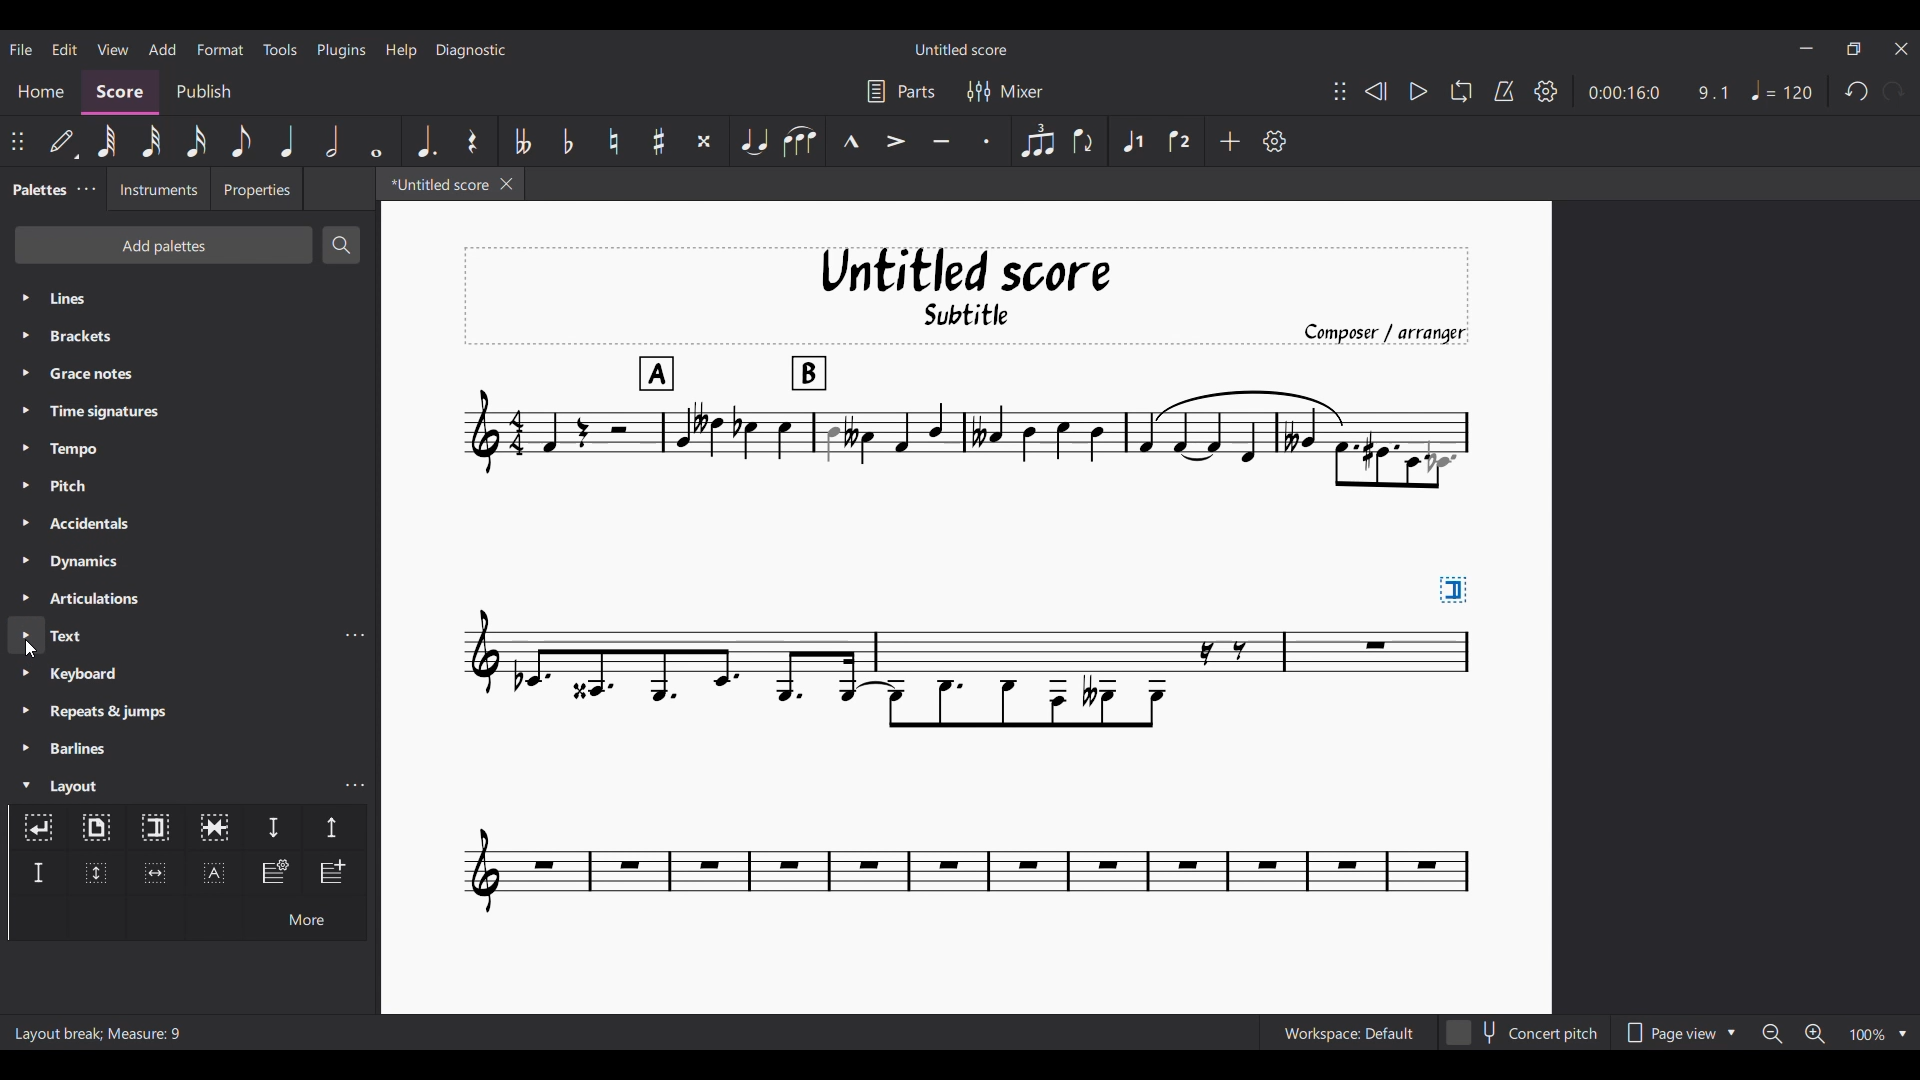  Describe the element at coordinates (851, 141) in the screenshot. I see `Marcato` at that location.